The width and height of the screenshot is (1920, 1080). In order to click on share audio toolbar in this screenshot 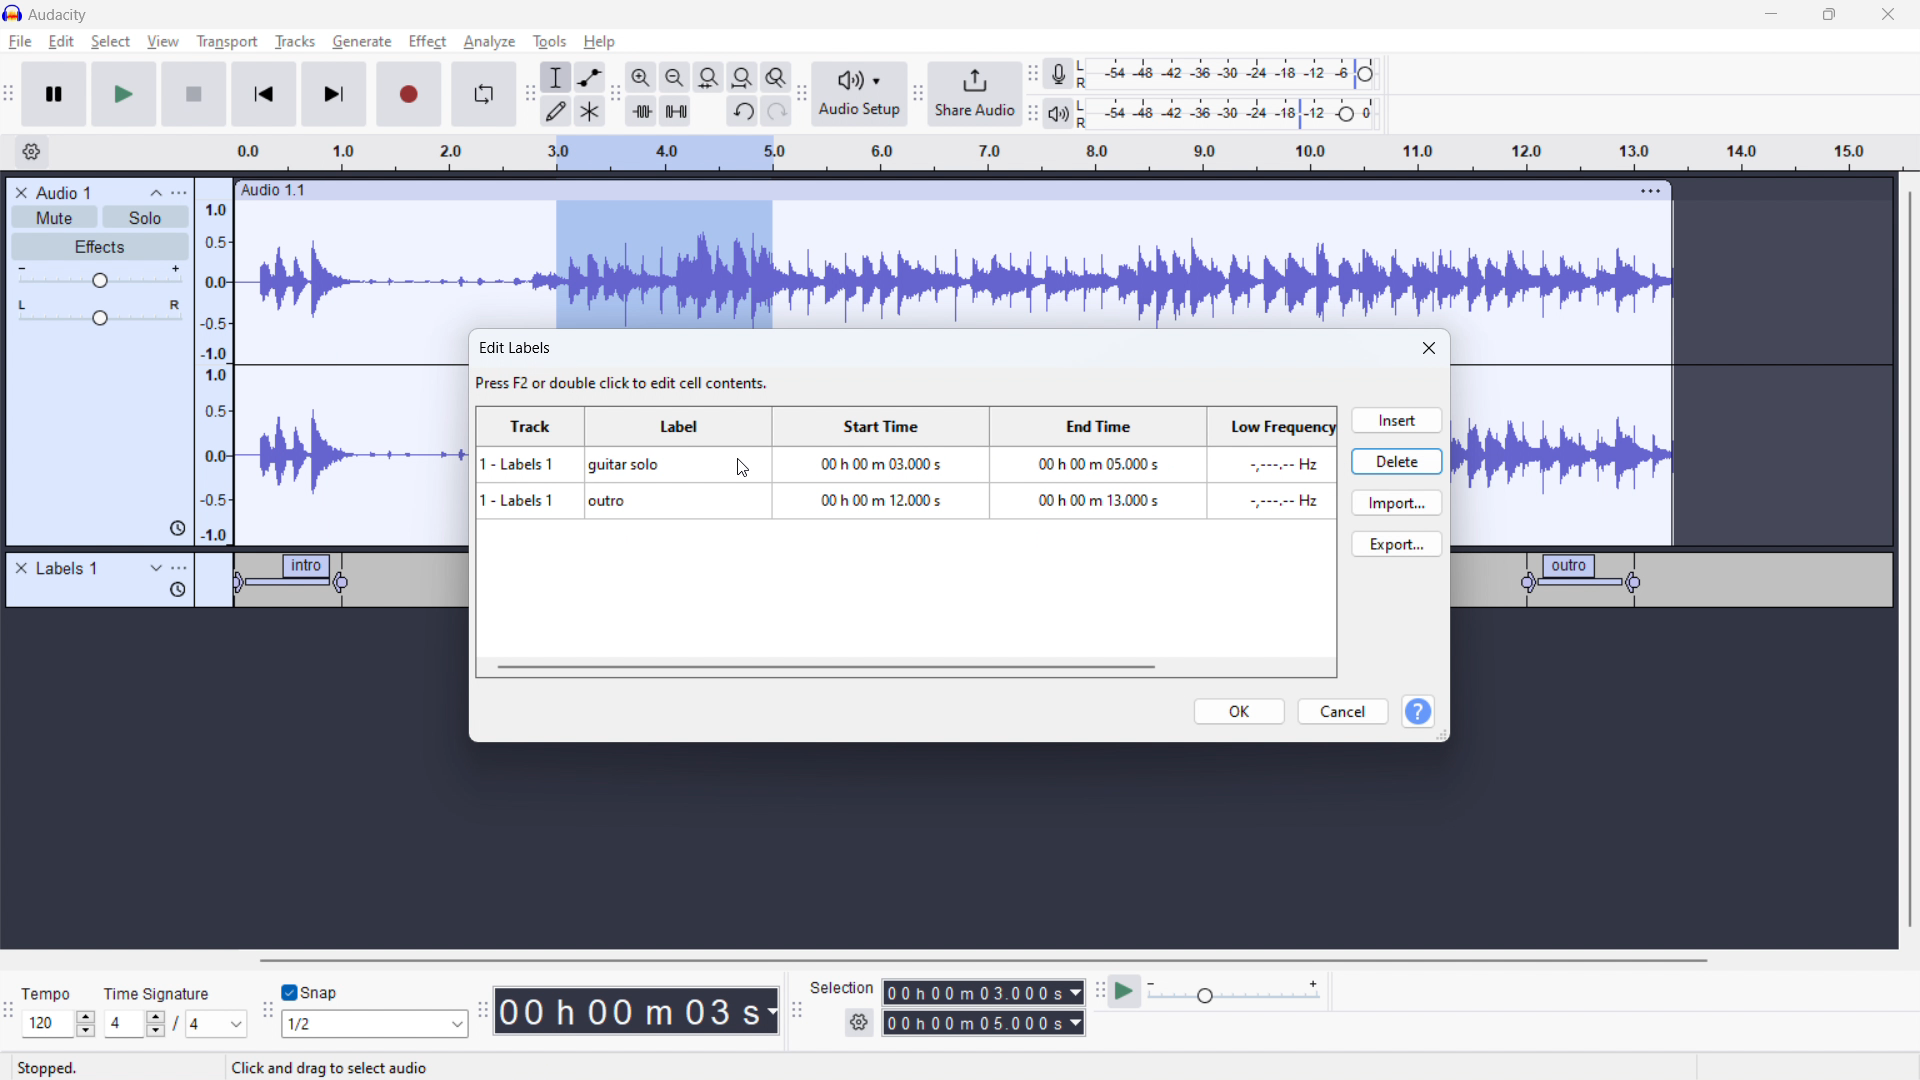, I will do `click(918, 96)`.